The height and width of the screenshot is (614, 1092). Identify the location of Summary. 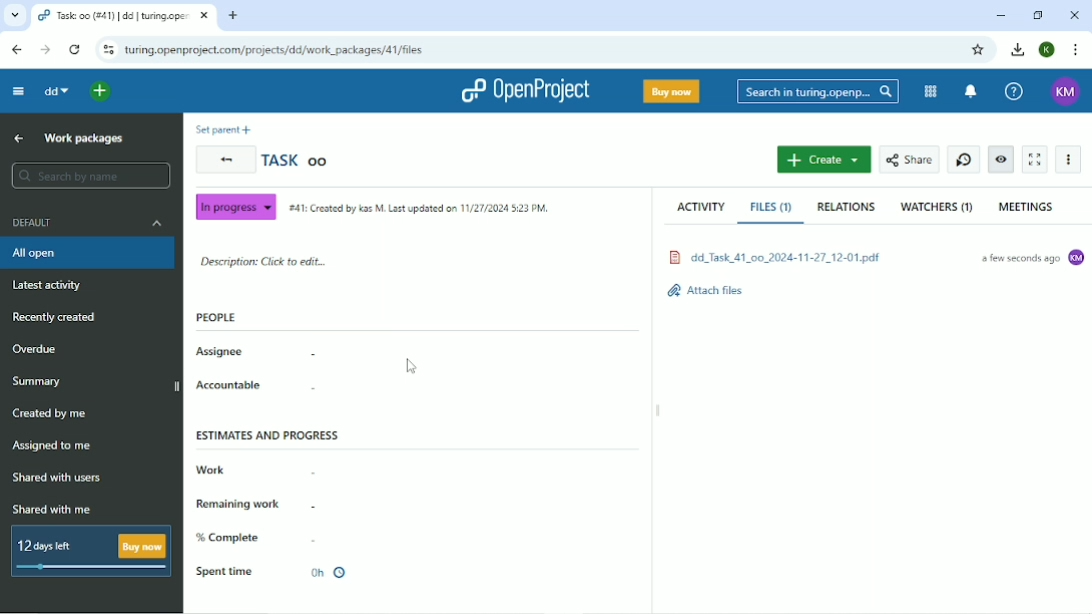
(39, 380).